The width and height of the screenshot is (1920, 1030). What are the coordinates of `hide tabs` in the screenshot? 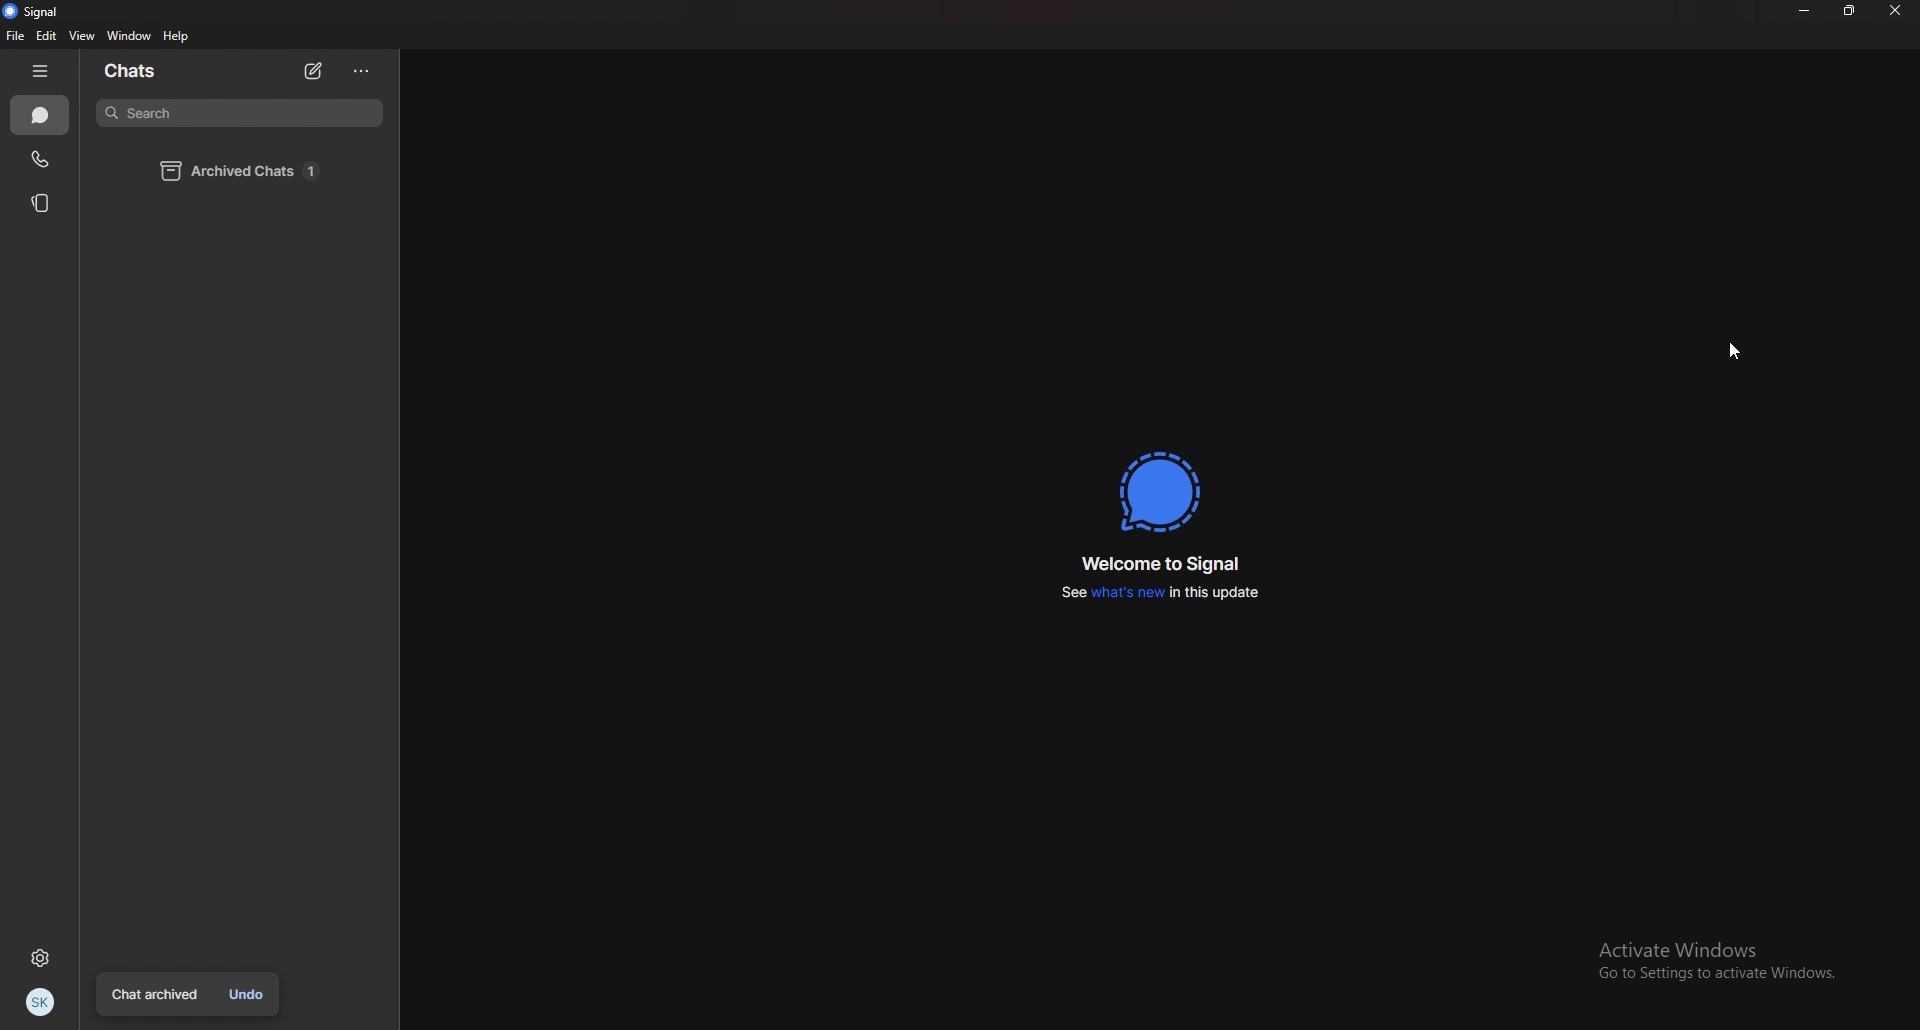 It's located at (44, 72).